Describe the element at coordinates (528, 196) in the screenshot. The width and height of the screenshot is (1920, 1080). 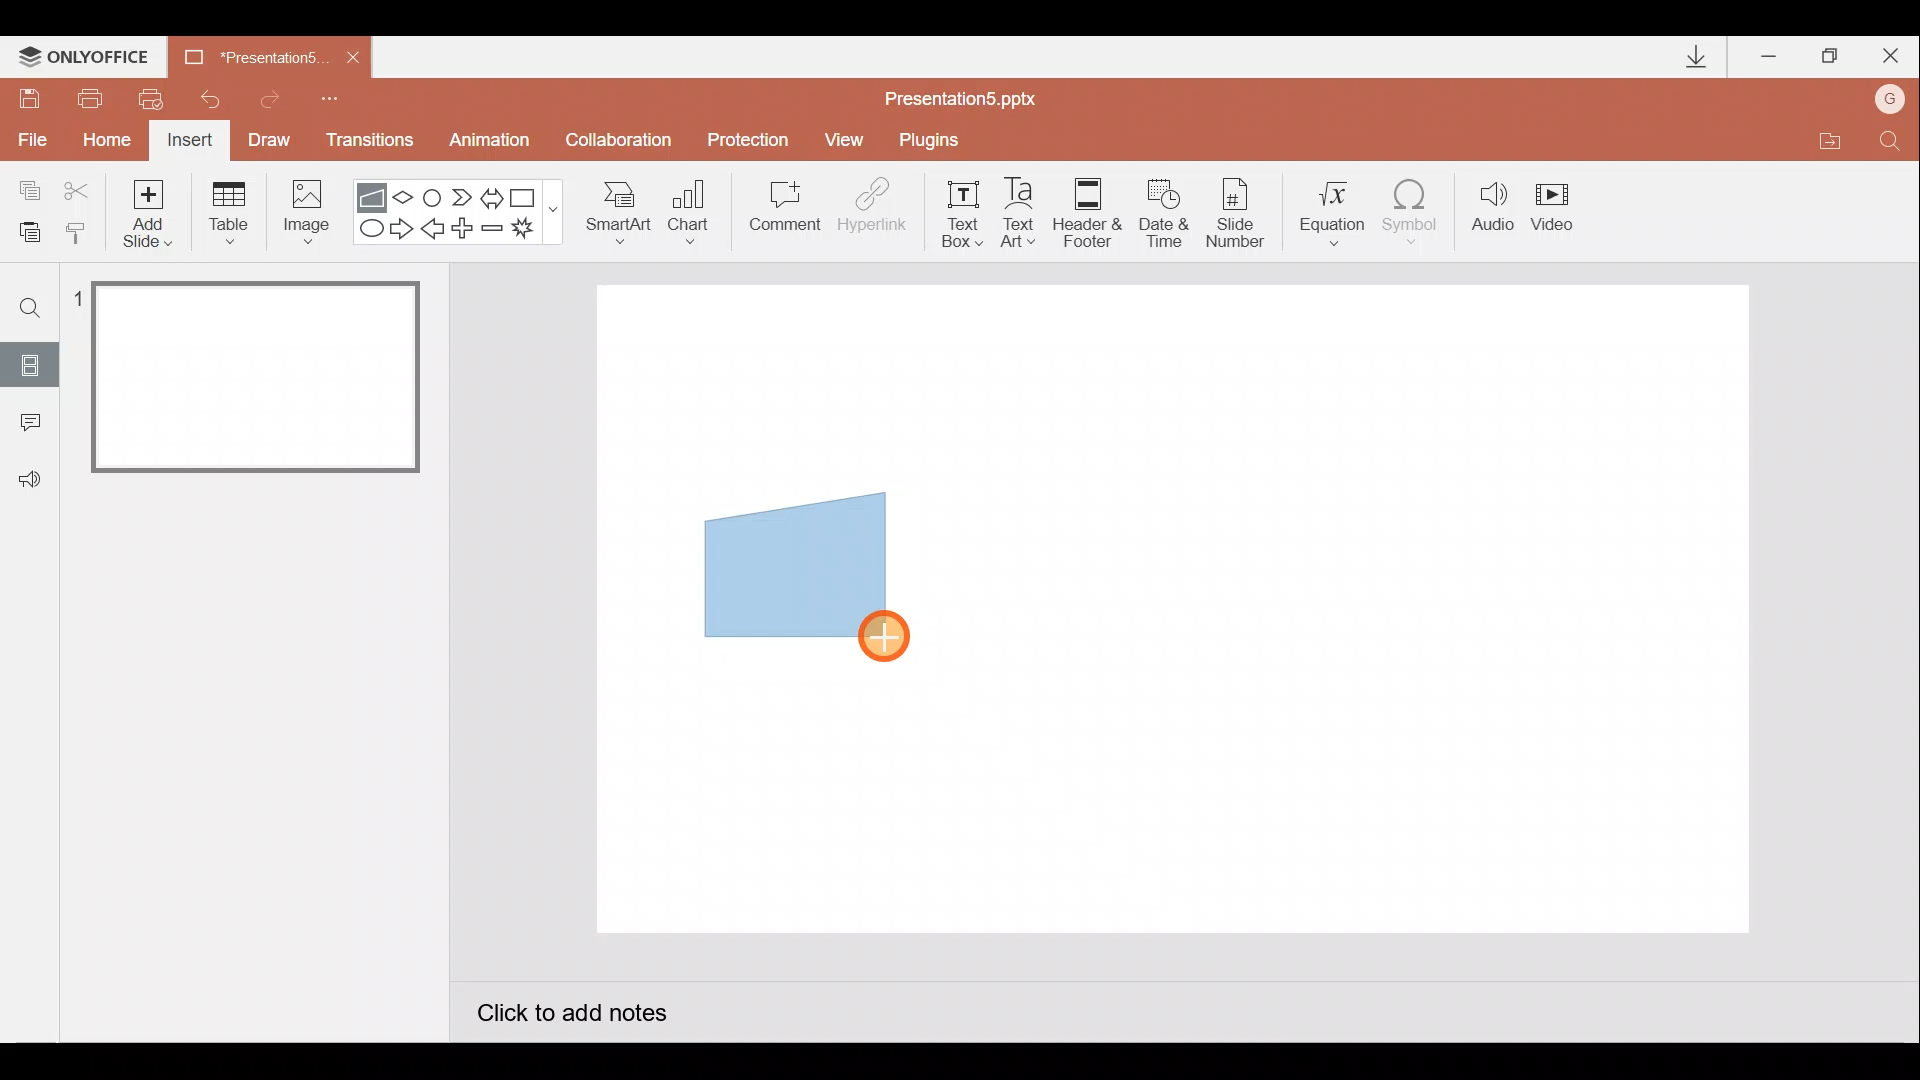
I see `Rectangle` at that location.